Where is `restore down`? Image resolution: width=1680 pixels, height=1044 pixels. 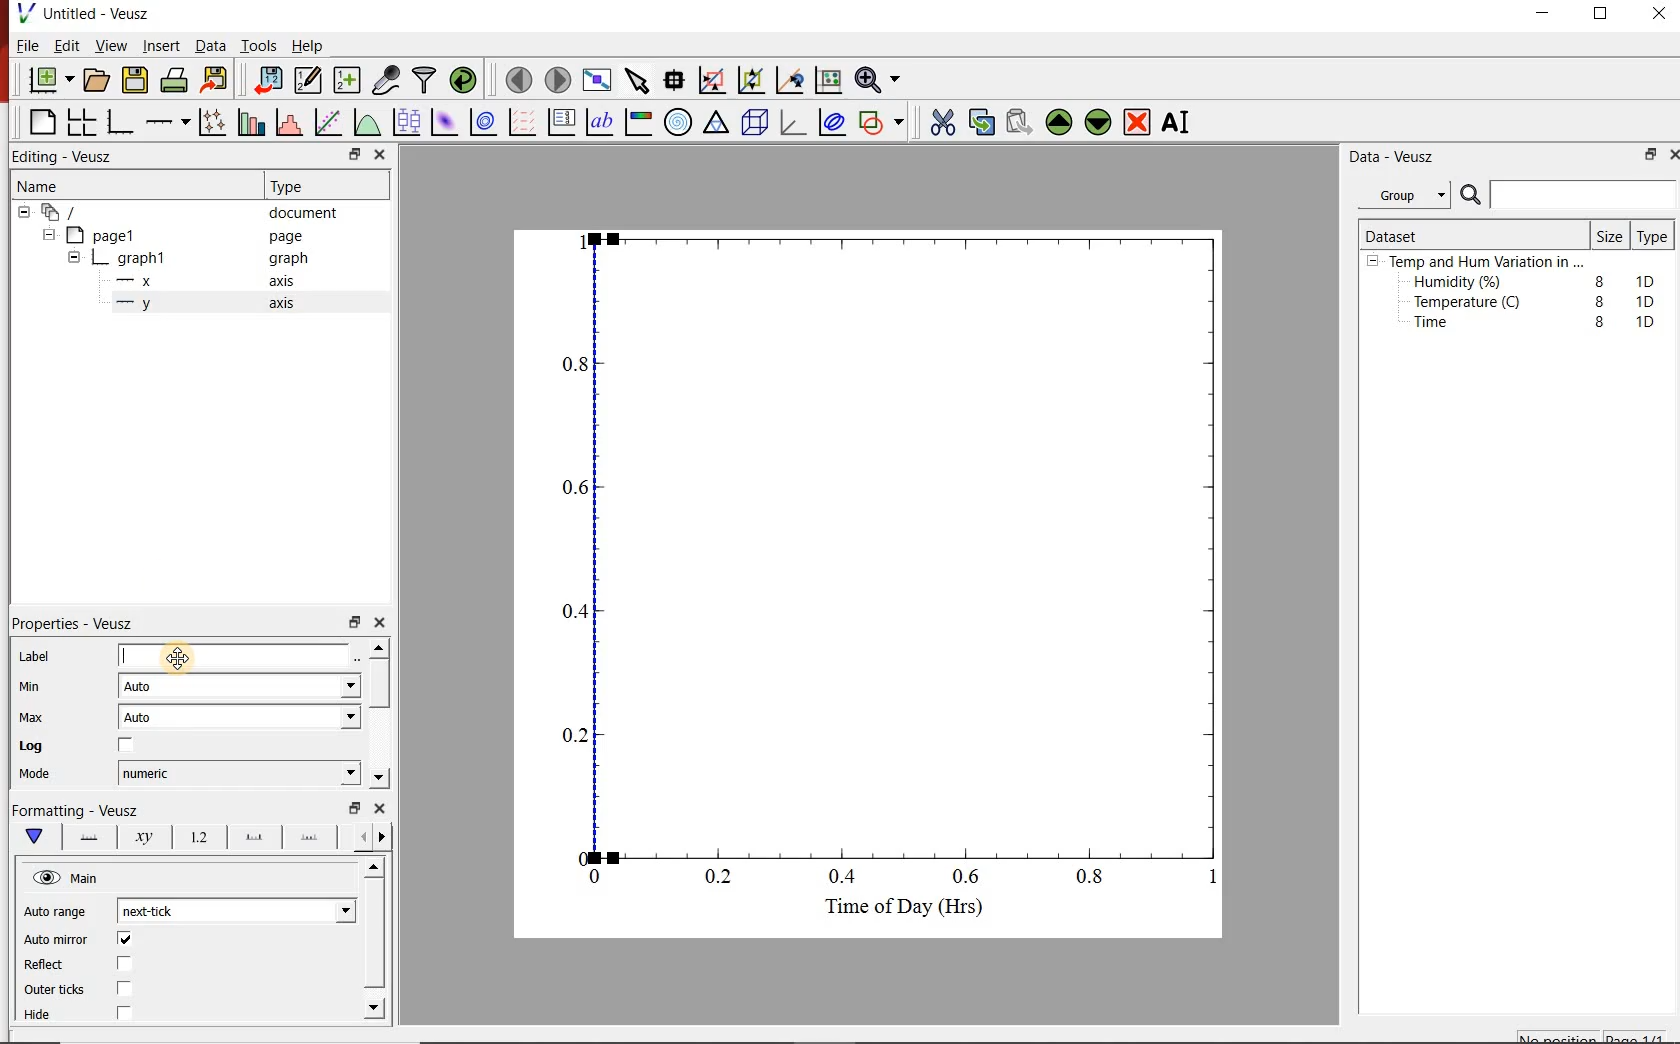
restore down is located at coordinates (1646, 157).